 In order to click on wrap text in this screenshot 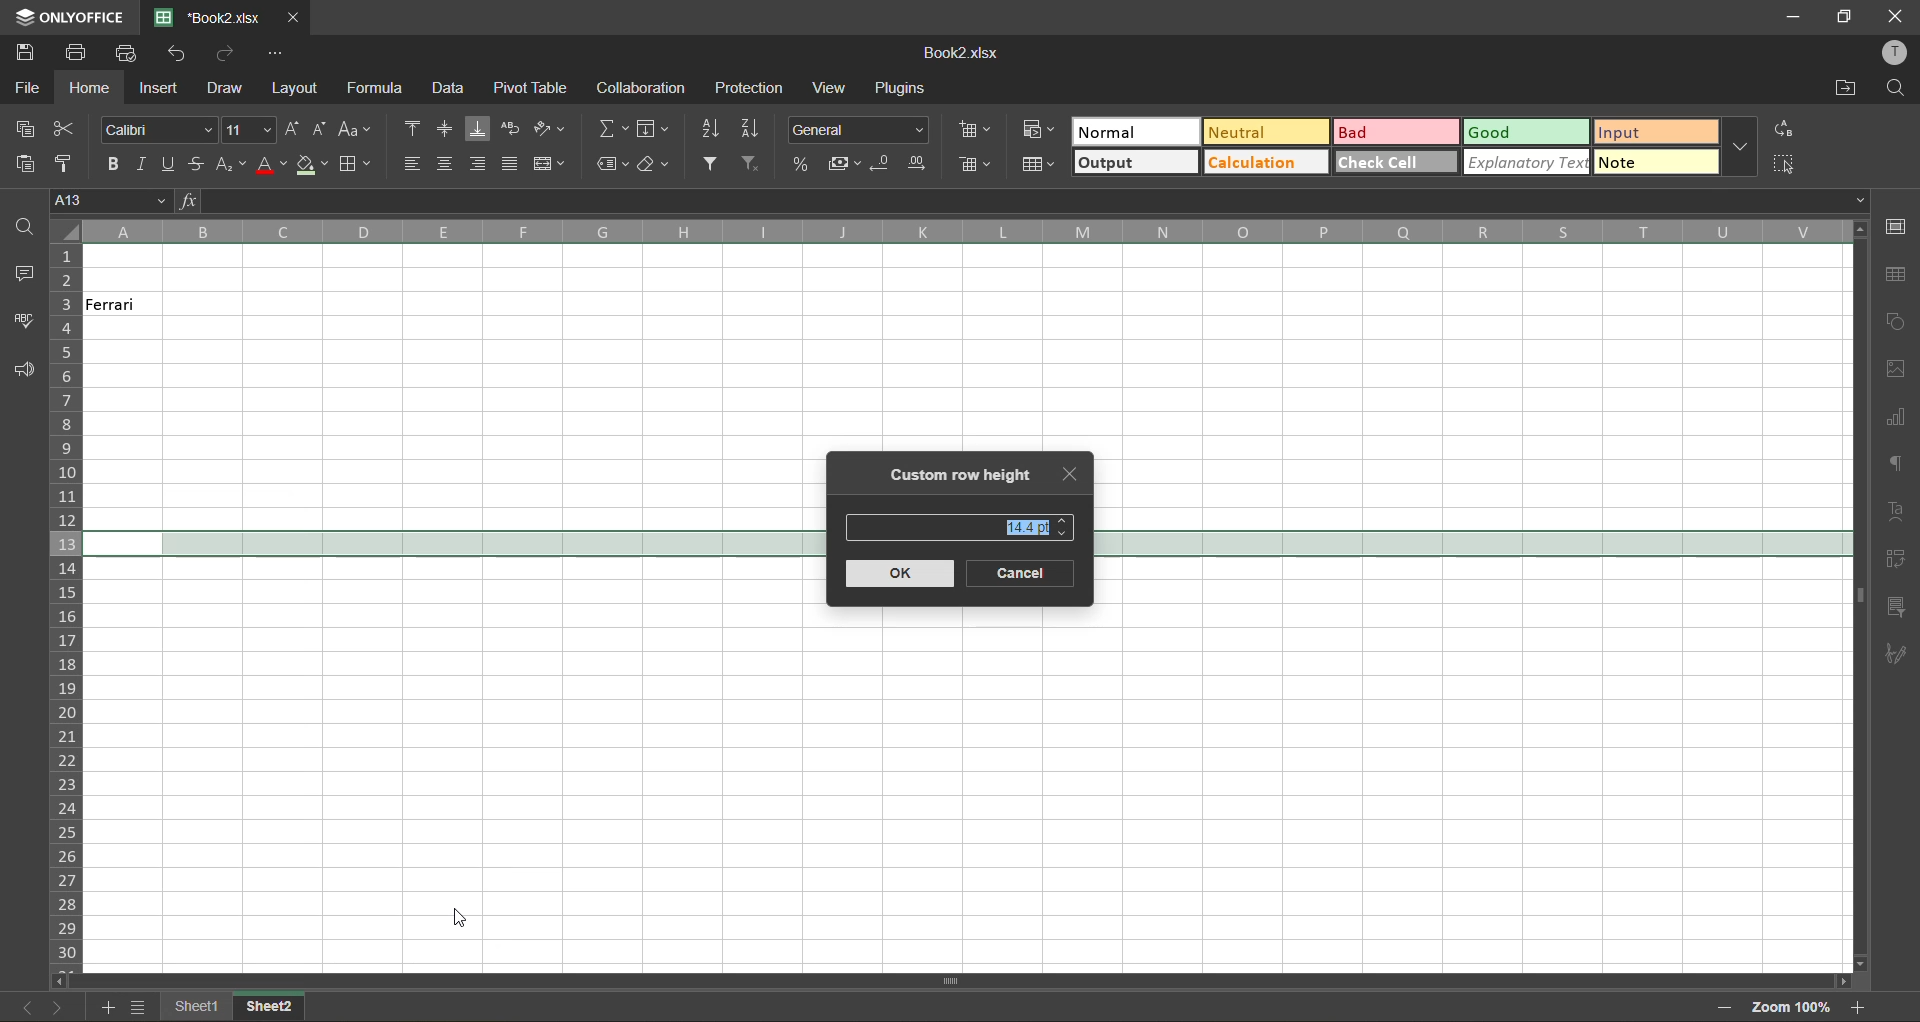, I will do `click(509, 128)`.